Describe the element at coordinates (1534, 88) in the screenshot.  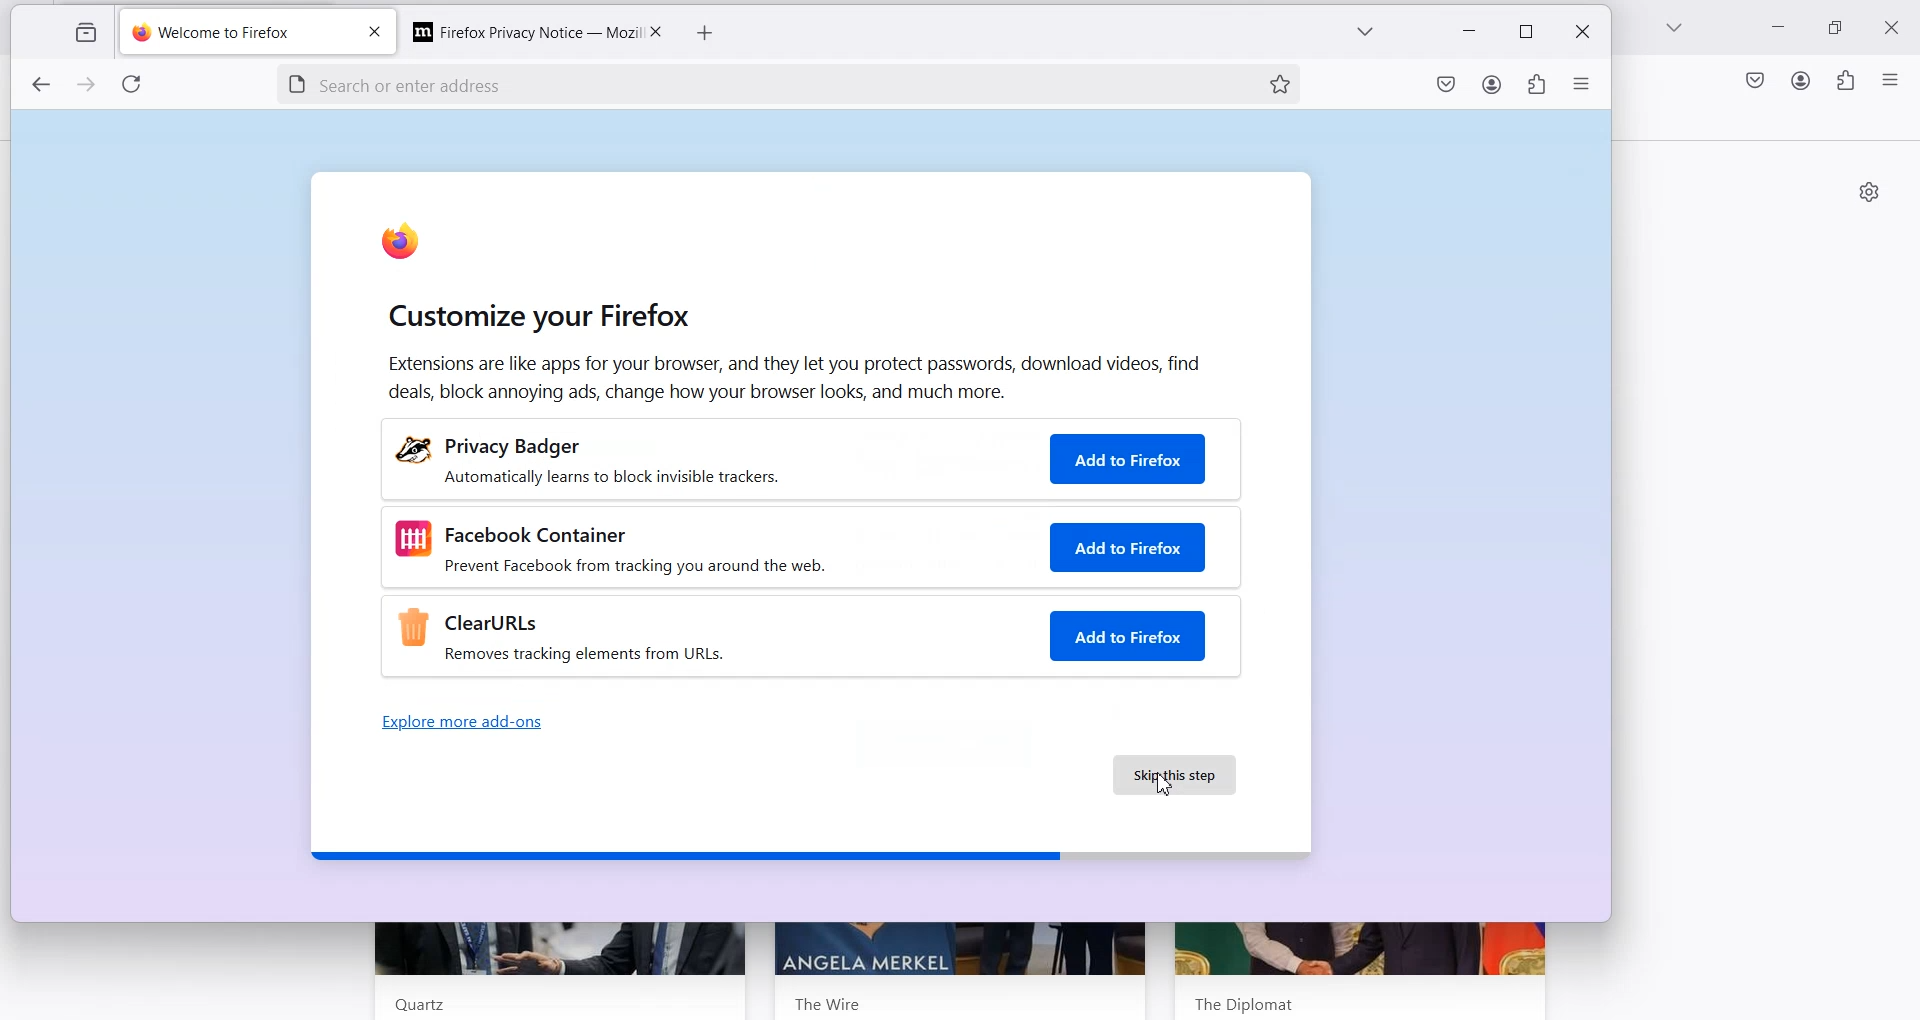
I see `extensions` at that location.